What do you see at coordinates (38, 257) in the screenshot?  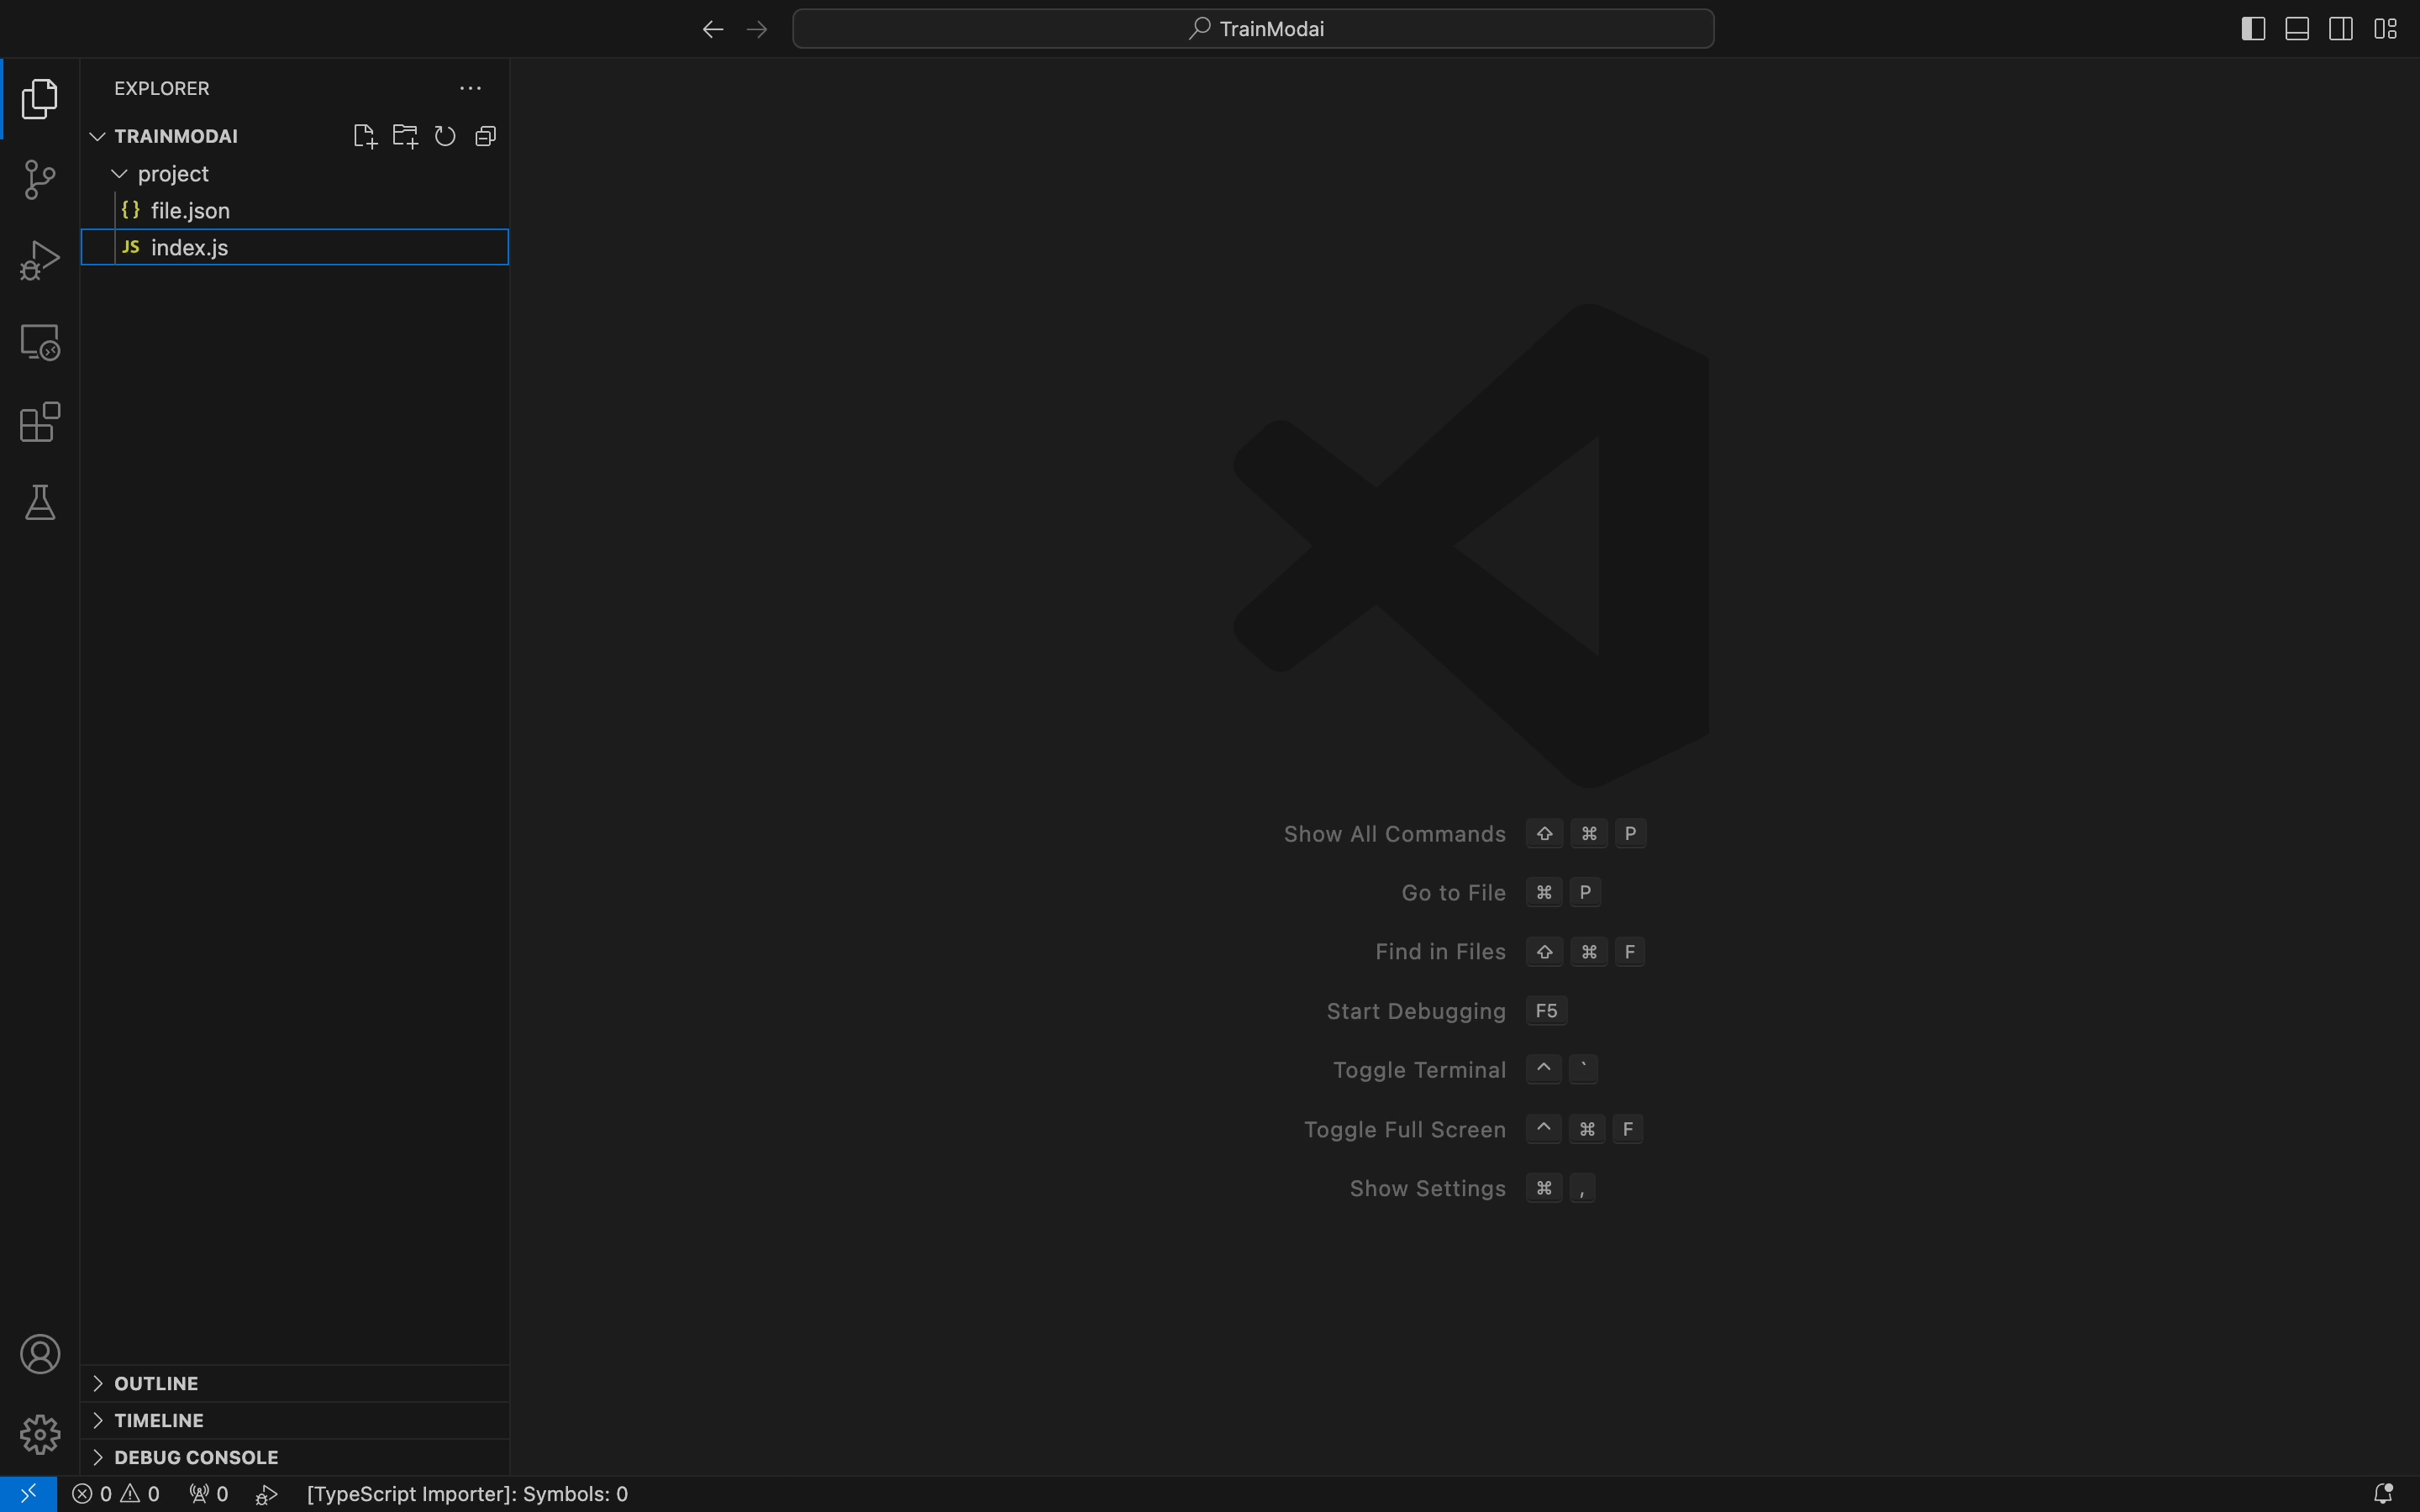 I see `debugger` at bounding box center [38, 257].